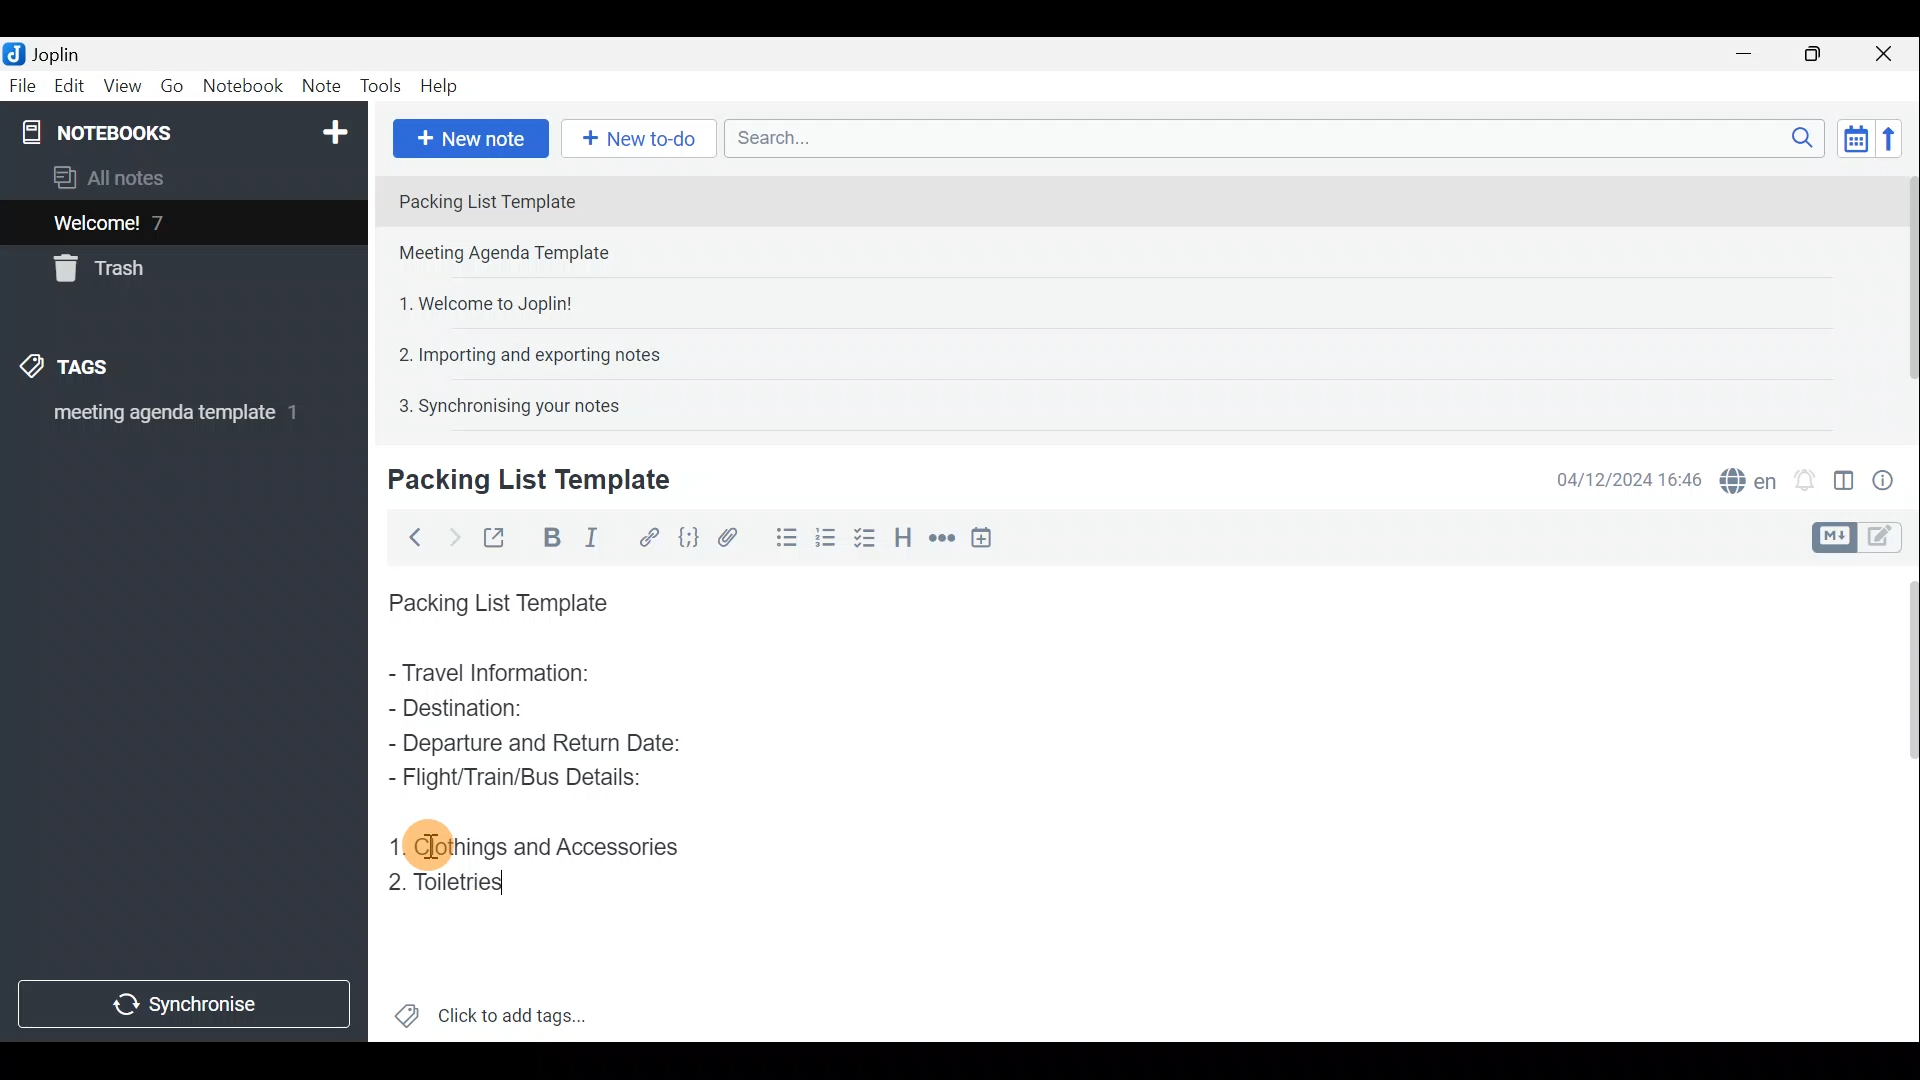 This screenshot has width=1920, height=1080. I want to click on Hyperlink, so click(645, 535).